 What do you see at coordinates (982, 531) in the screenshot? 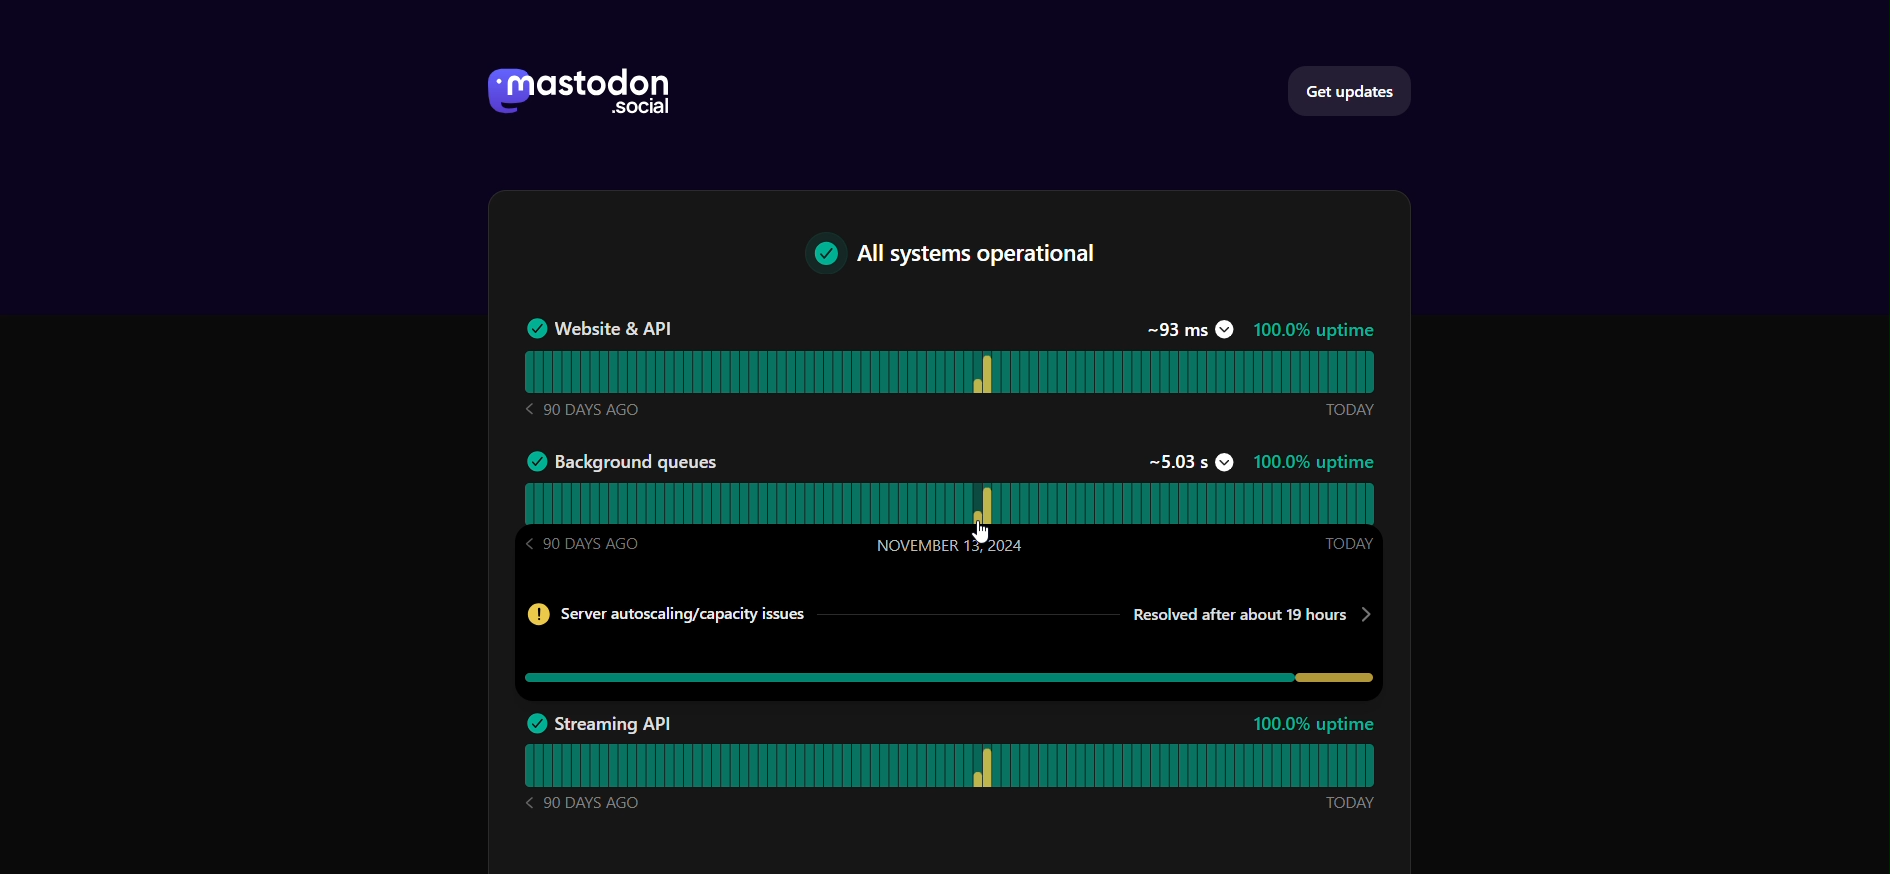
I see `Cursor` at bounding box center [982, 531].